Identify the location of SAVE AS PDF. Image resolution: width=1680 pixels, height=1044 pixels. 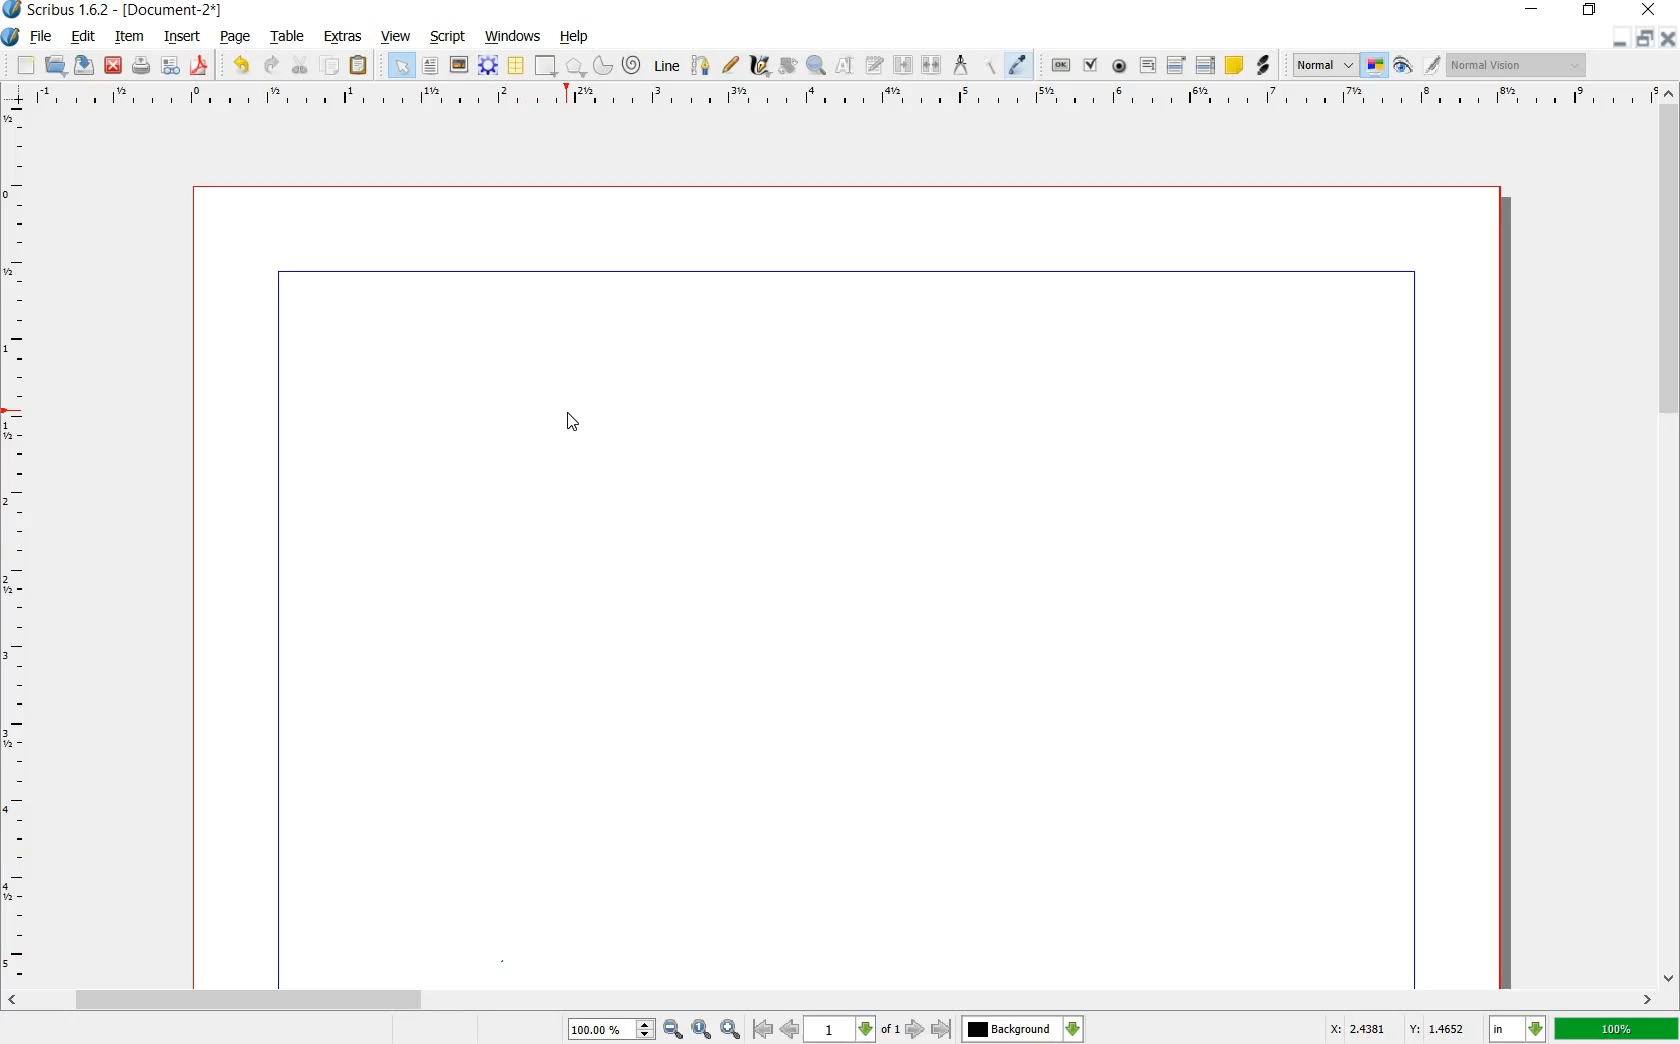
(202, 66).